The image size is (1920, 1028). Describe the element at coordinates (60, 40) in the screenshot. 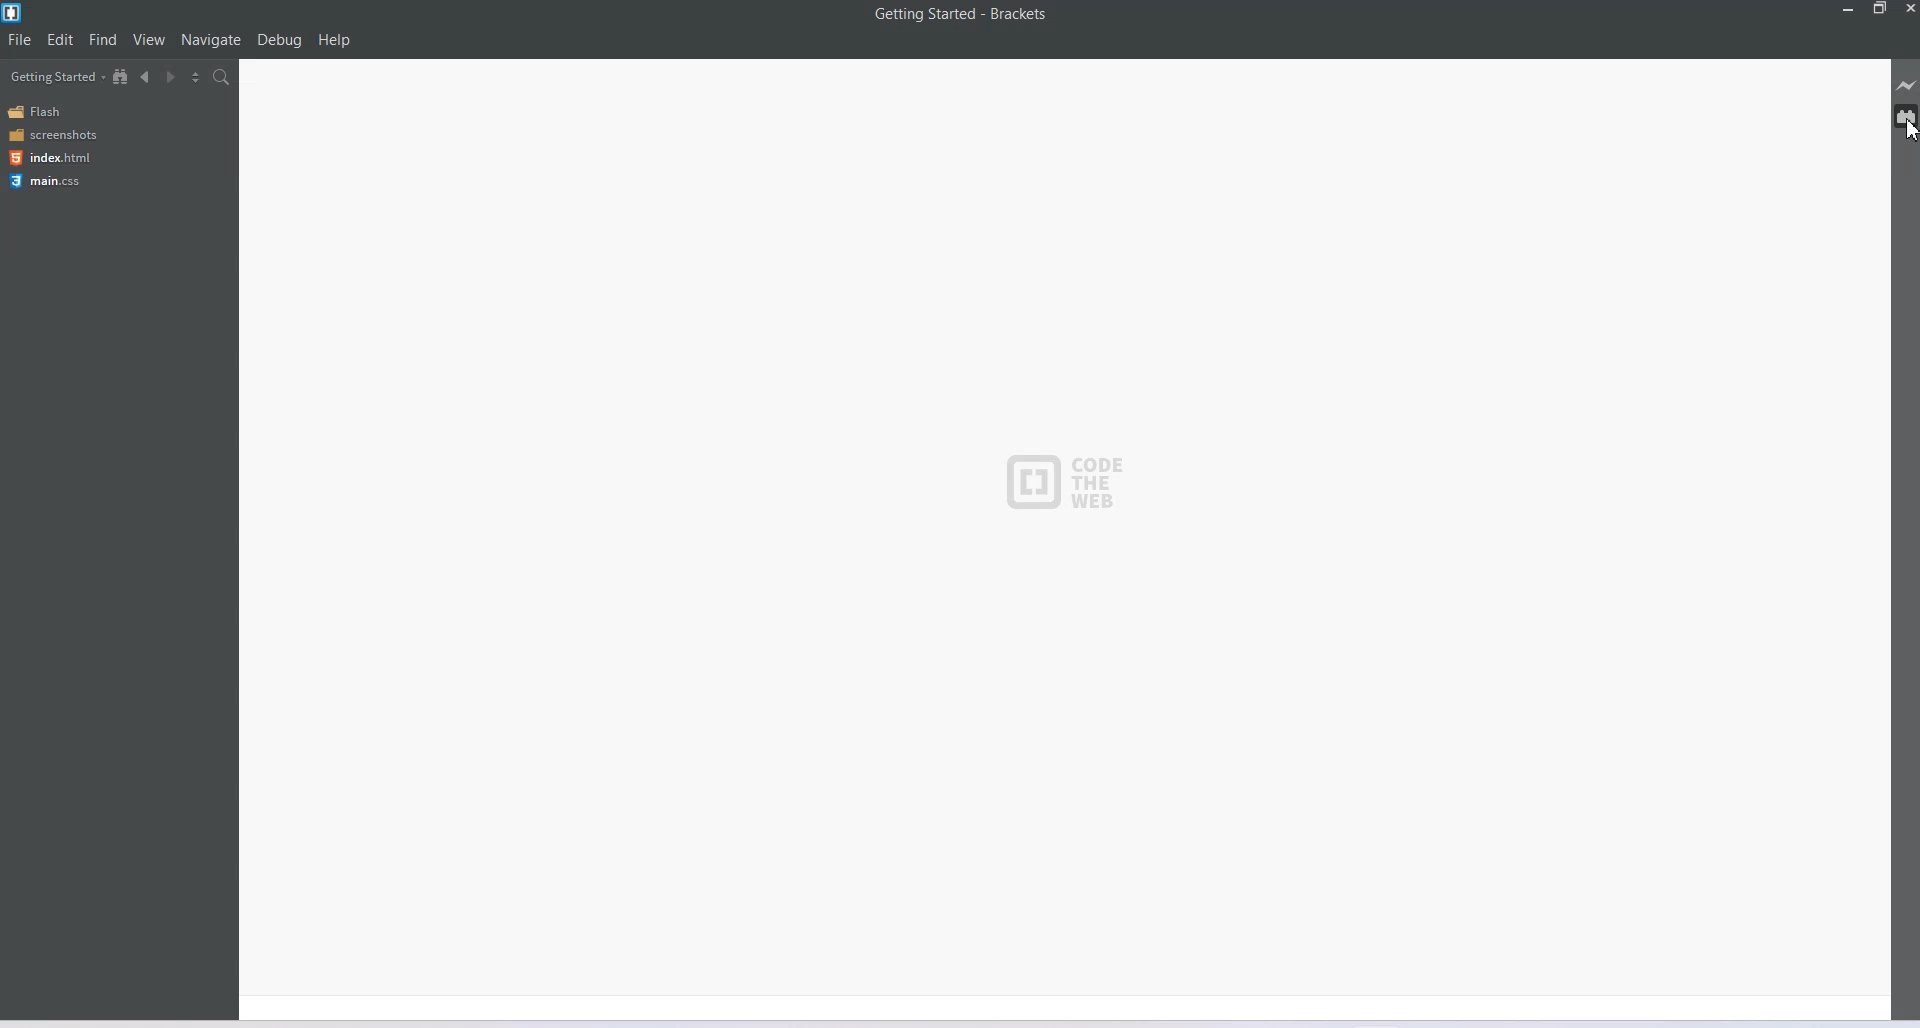

I see `Edit` at that location.